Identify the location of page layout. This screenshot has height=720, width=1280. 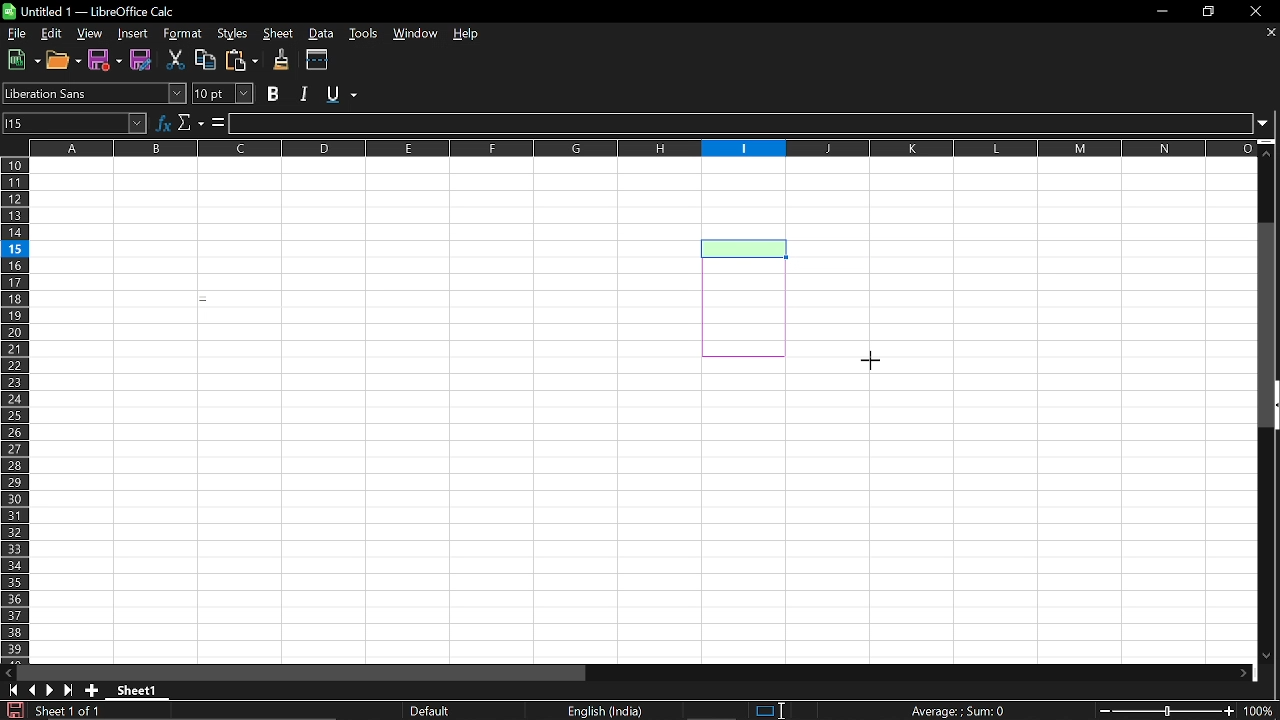
(432, 710).